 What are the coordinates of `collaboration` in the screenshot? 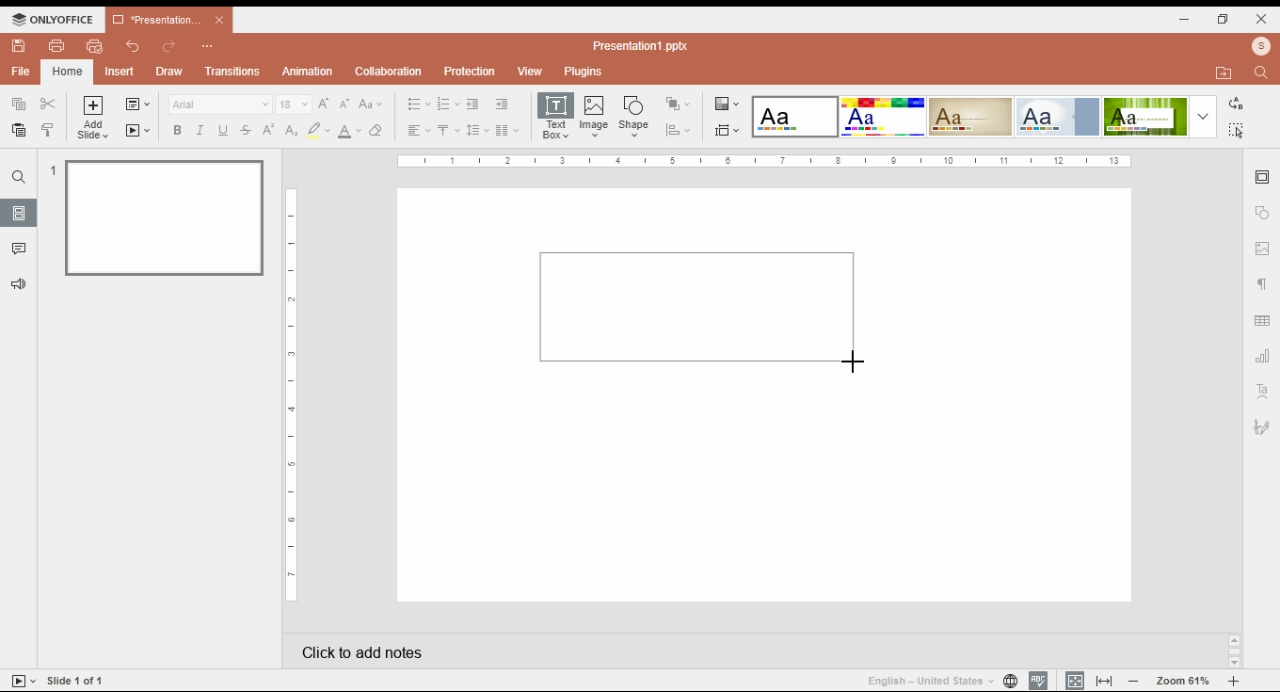 It's located at (389, 73).